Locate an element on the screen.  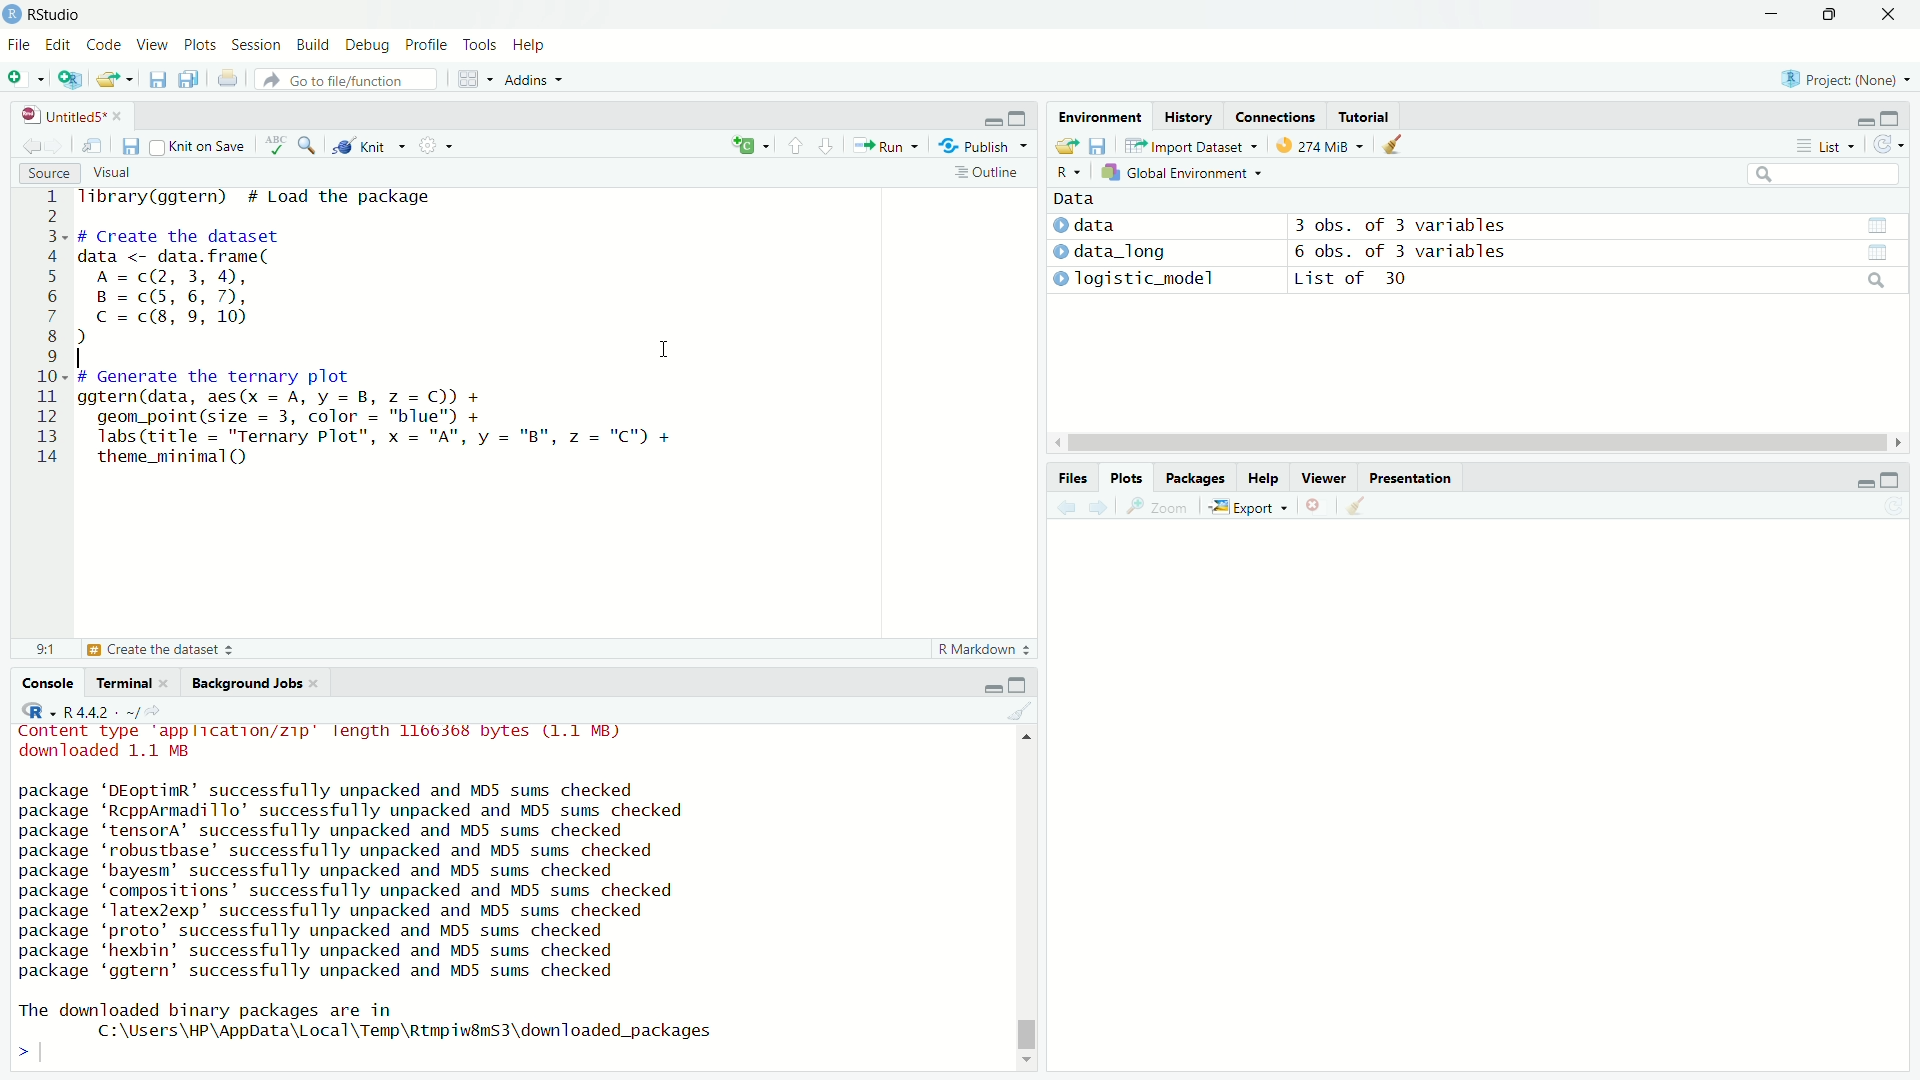
cursor is located at coordinates (664, 350).